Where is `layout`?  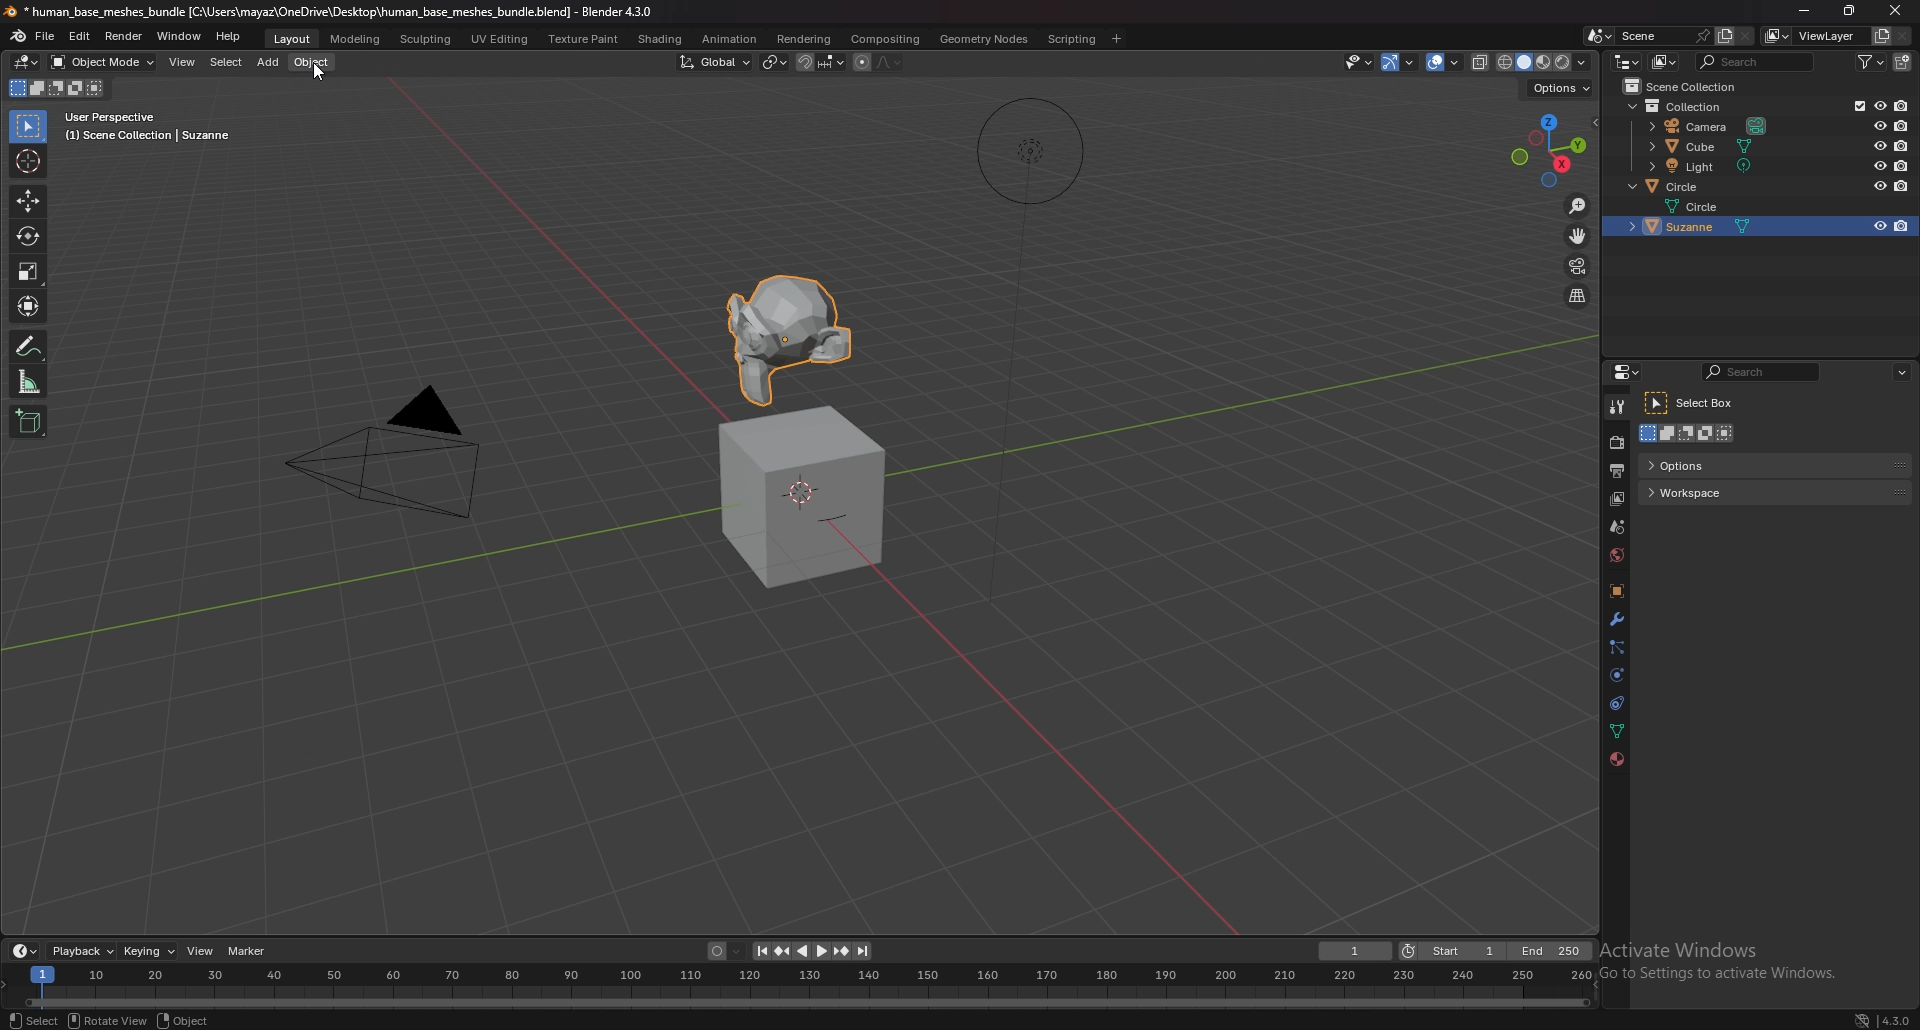
layout is located at coordinates (293, 38).